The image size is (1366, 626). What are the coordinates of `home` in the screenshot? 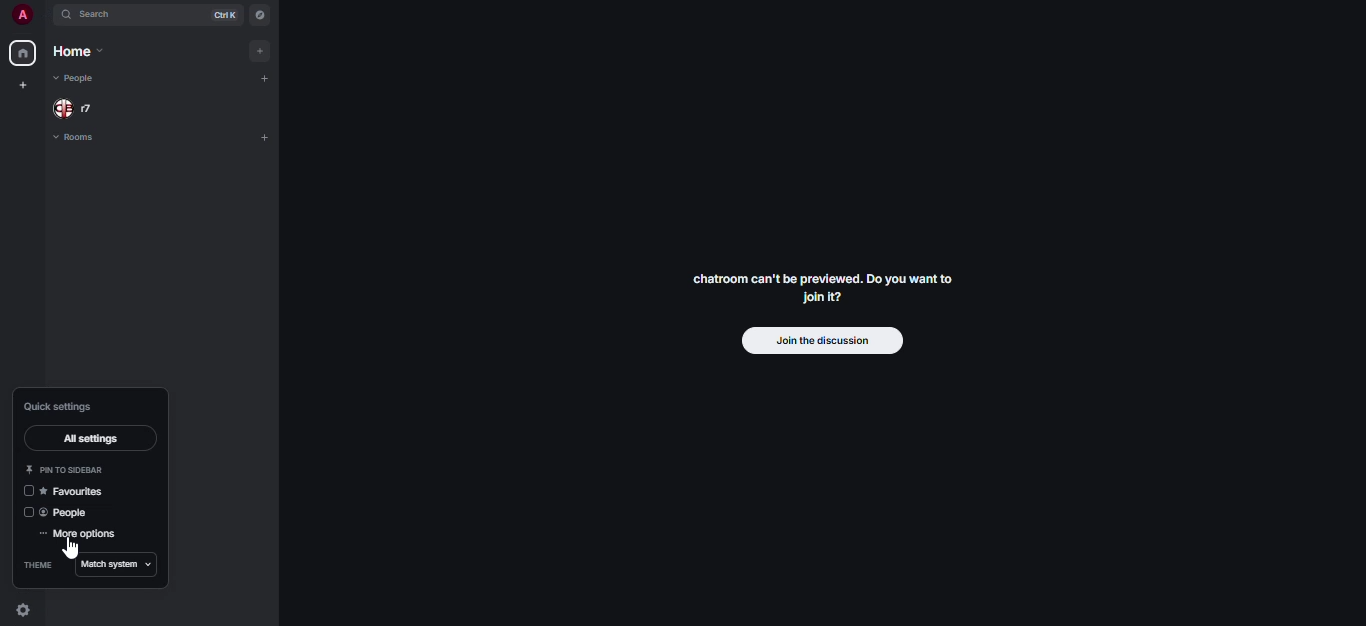 It's located at (84, 51).